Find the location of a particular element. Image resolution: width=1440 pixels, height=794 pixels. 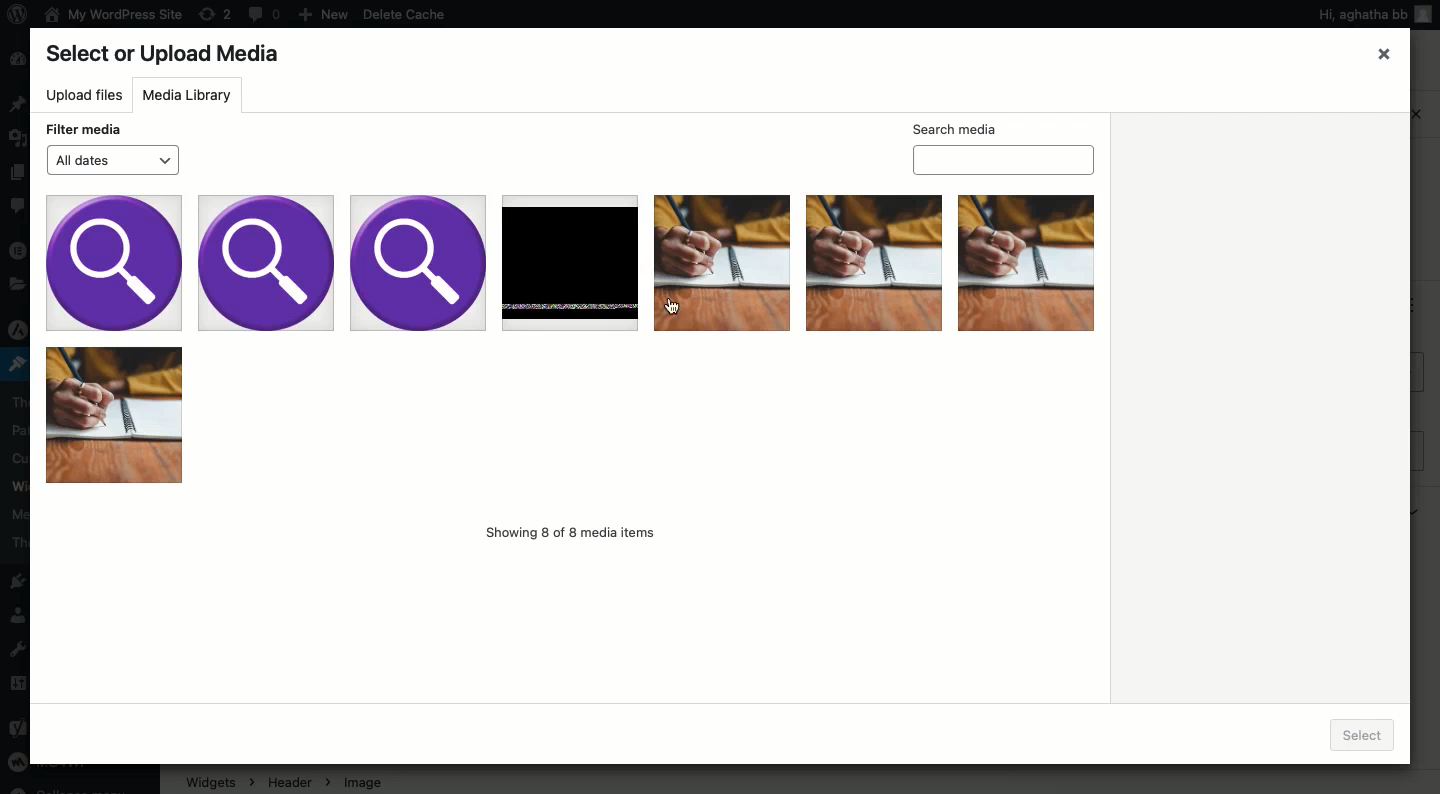

Showing 8 of 8 media items is located at coordinates (571, 532).